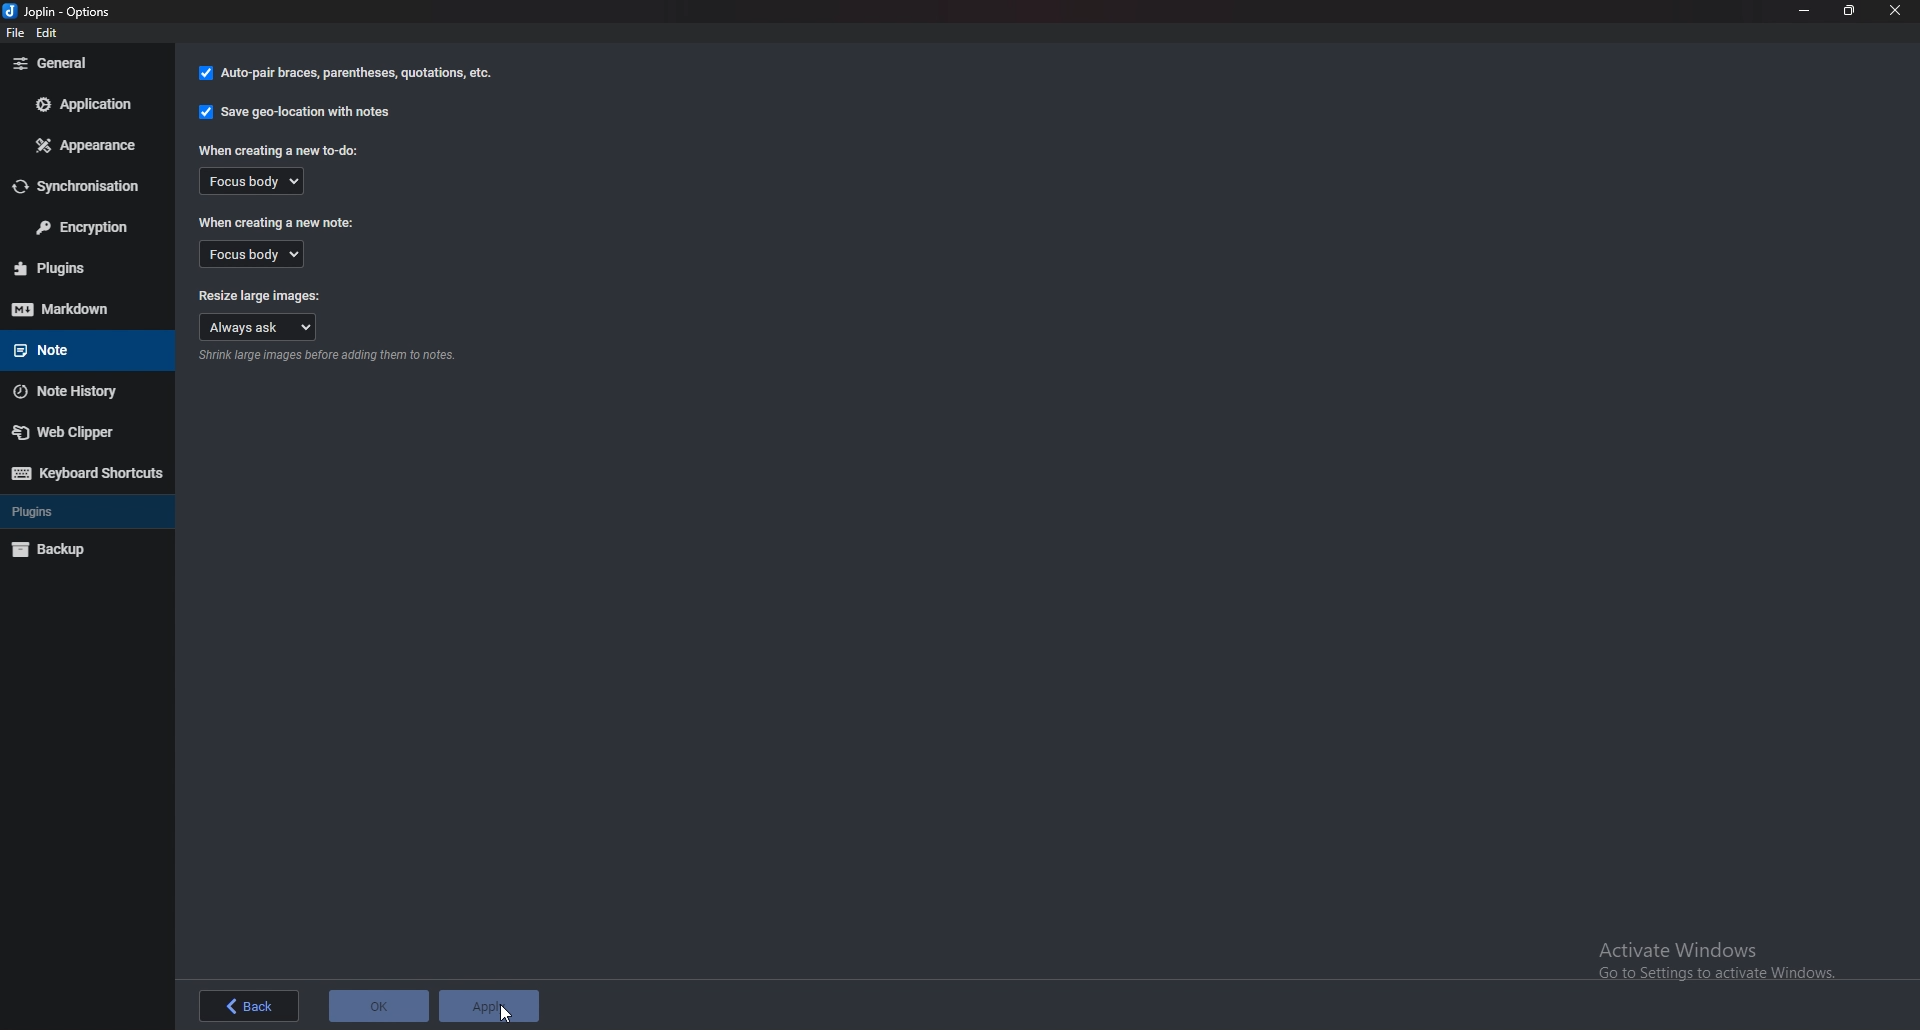  I want to click on plugins, so click(82, 509).